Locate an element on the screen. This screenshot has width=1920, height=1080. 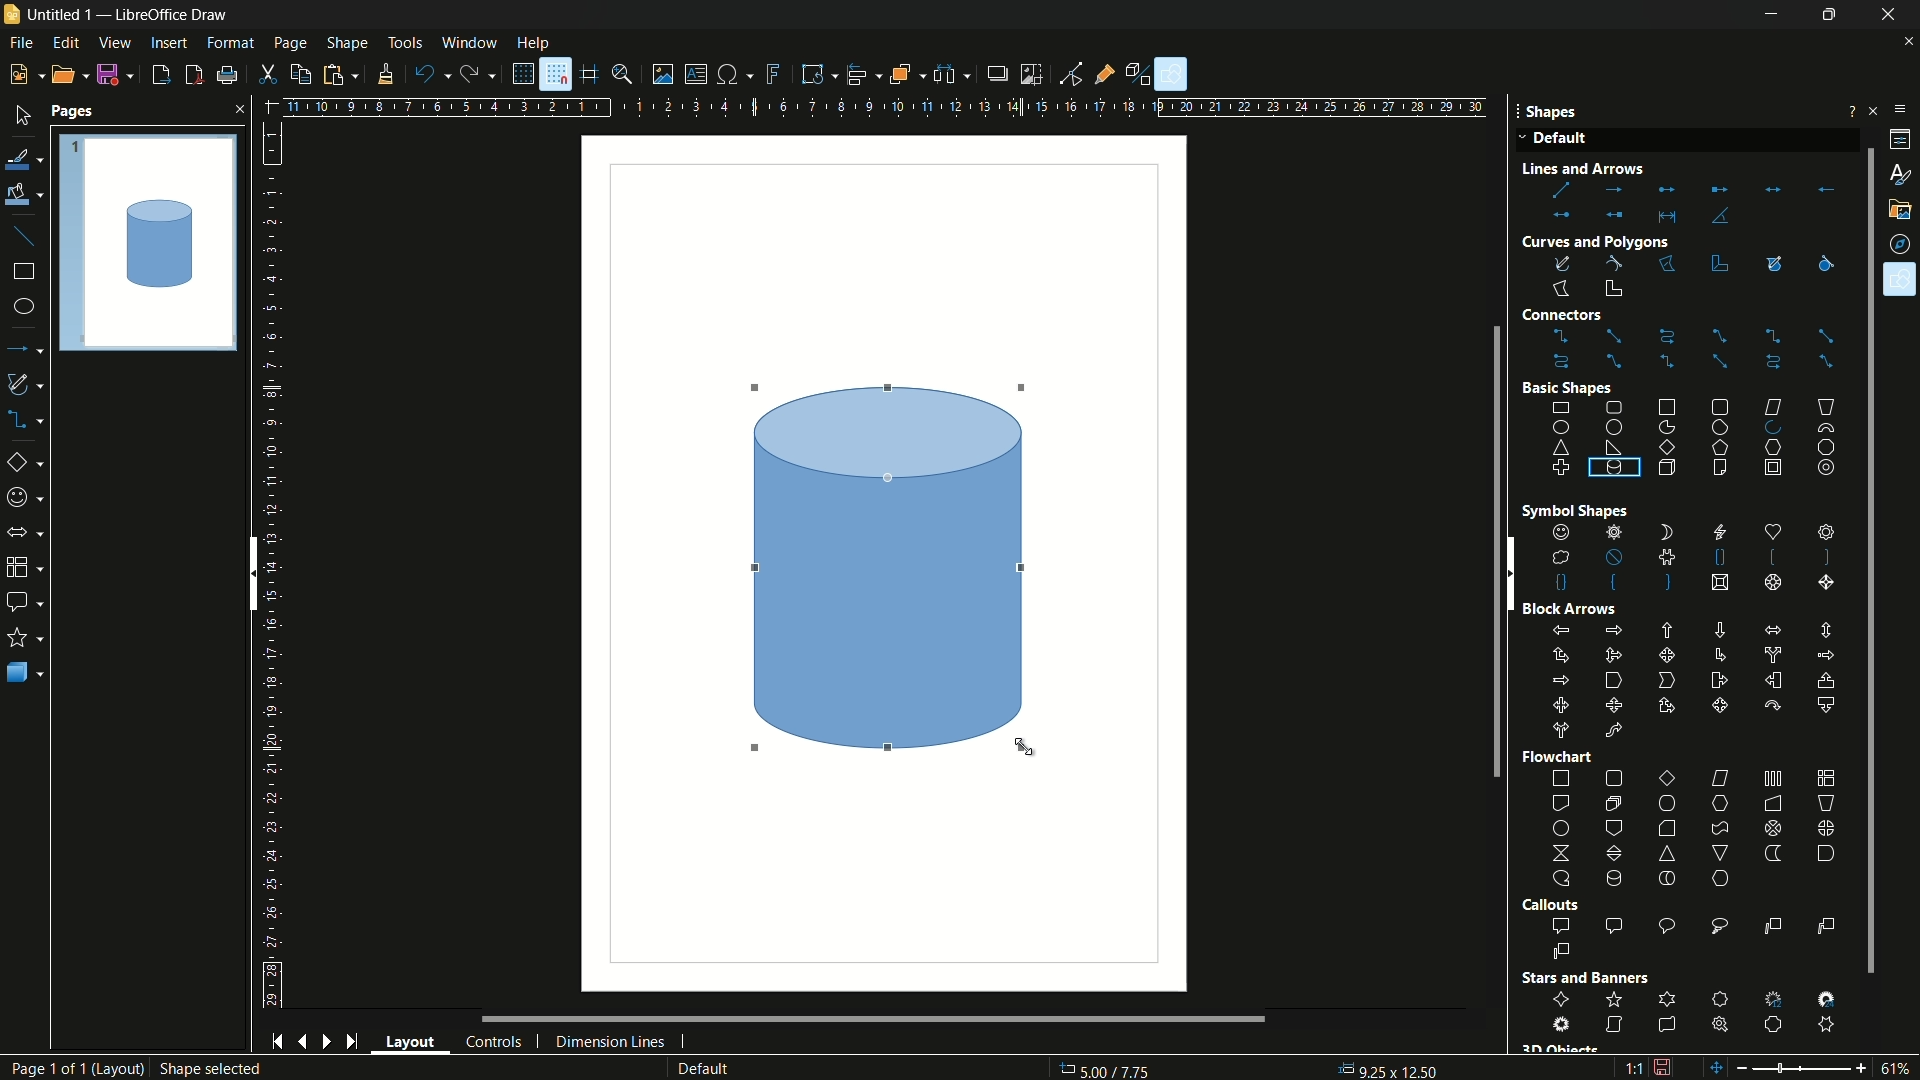
Pages is located at coordinates (148, 240).